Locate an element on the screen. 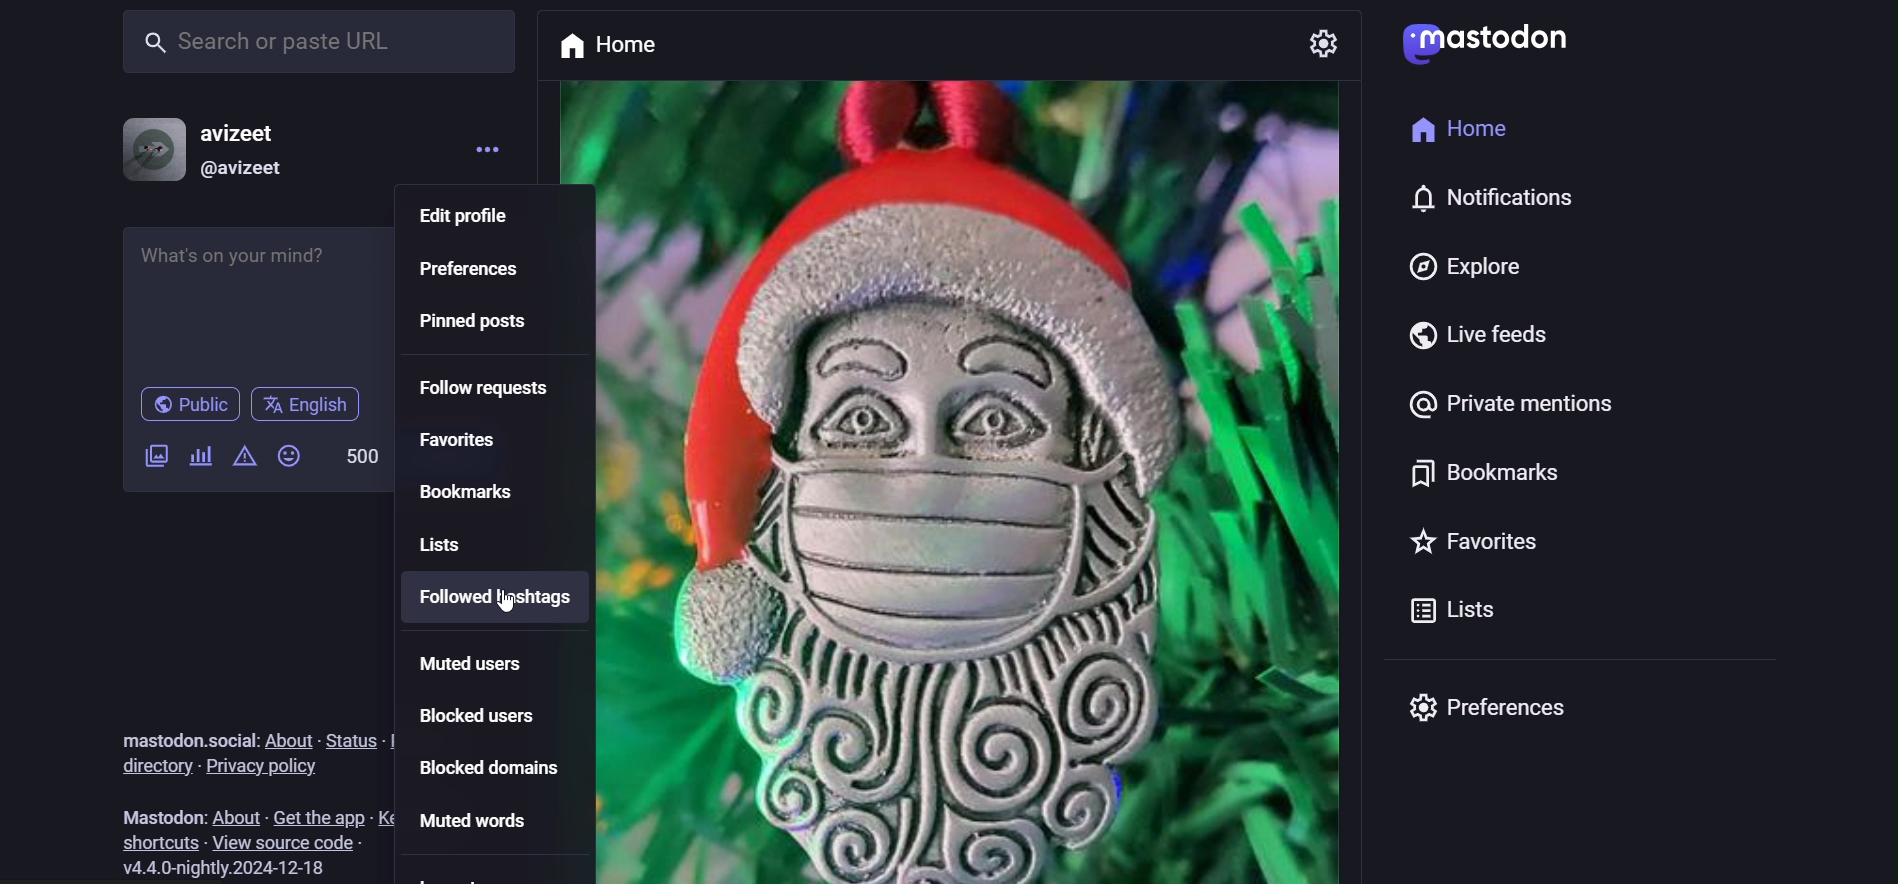  live feeds is located at coordinates (1483, 337).